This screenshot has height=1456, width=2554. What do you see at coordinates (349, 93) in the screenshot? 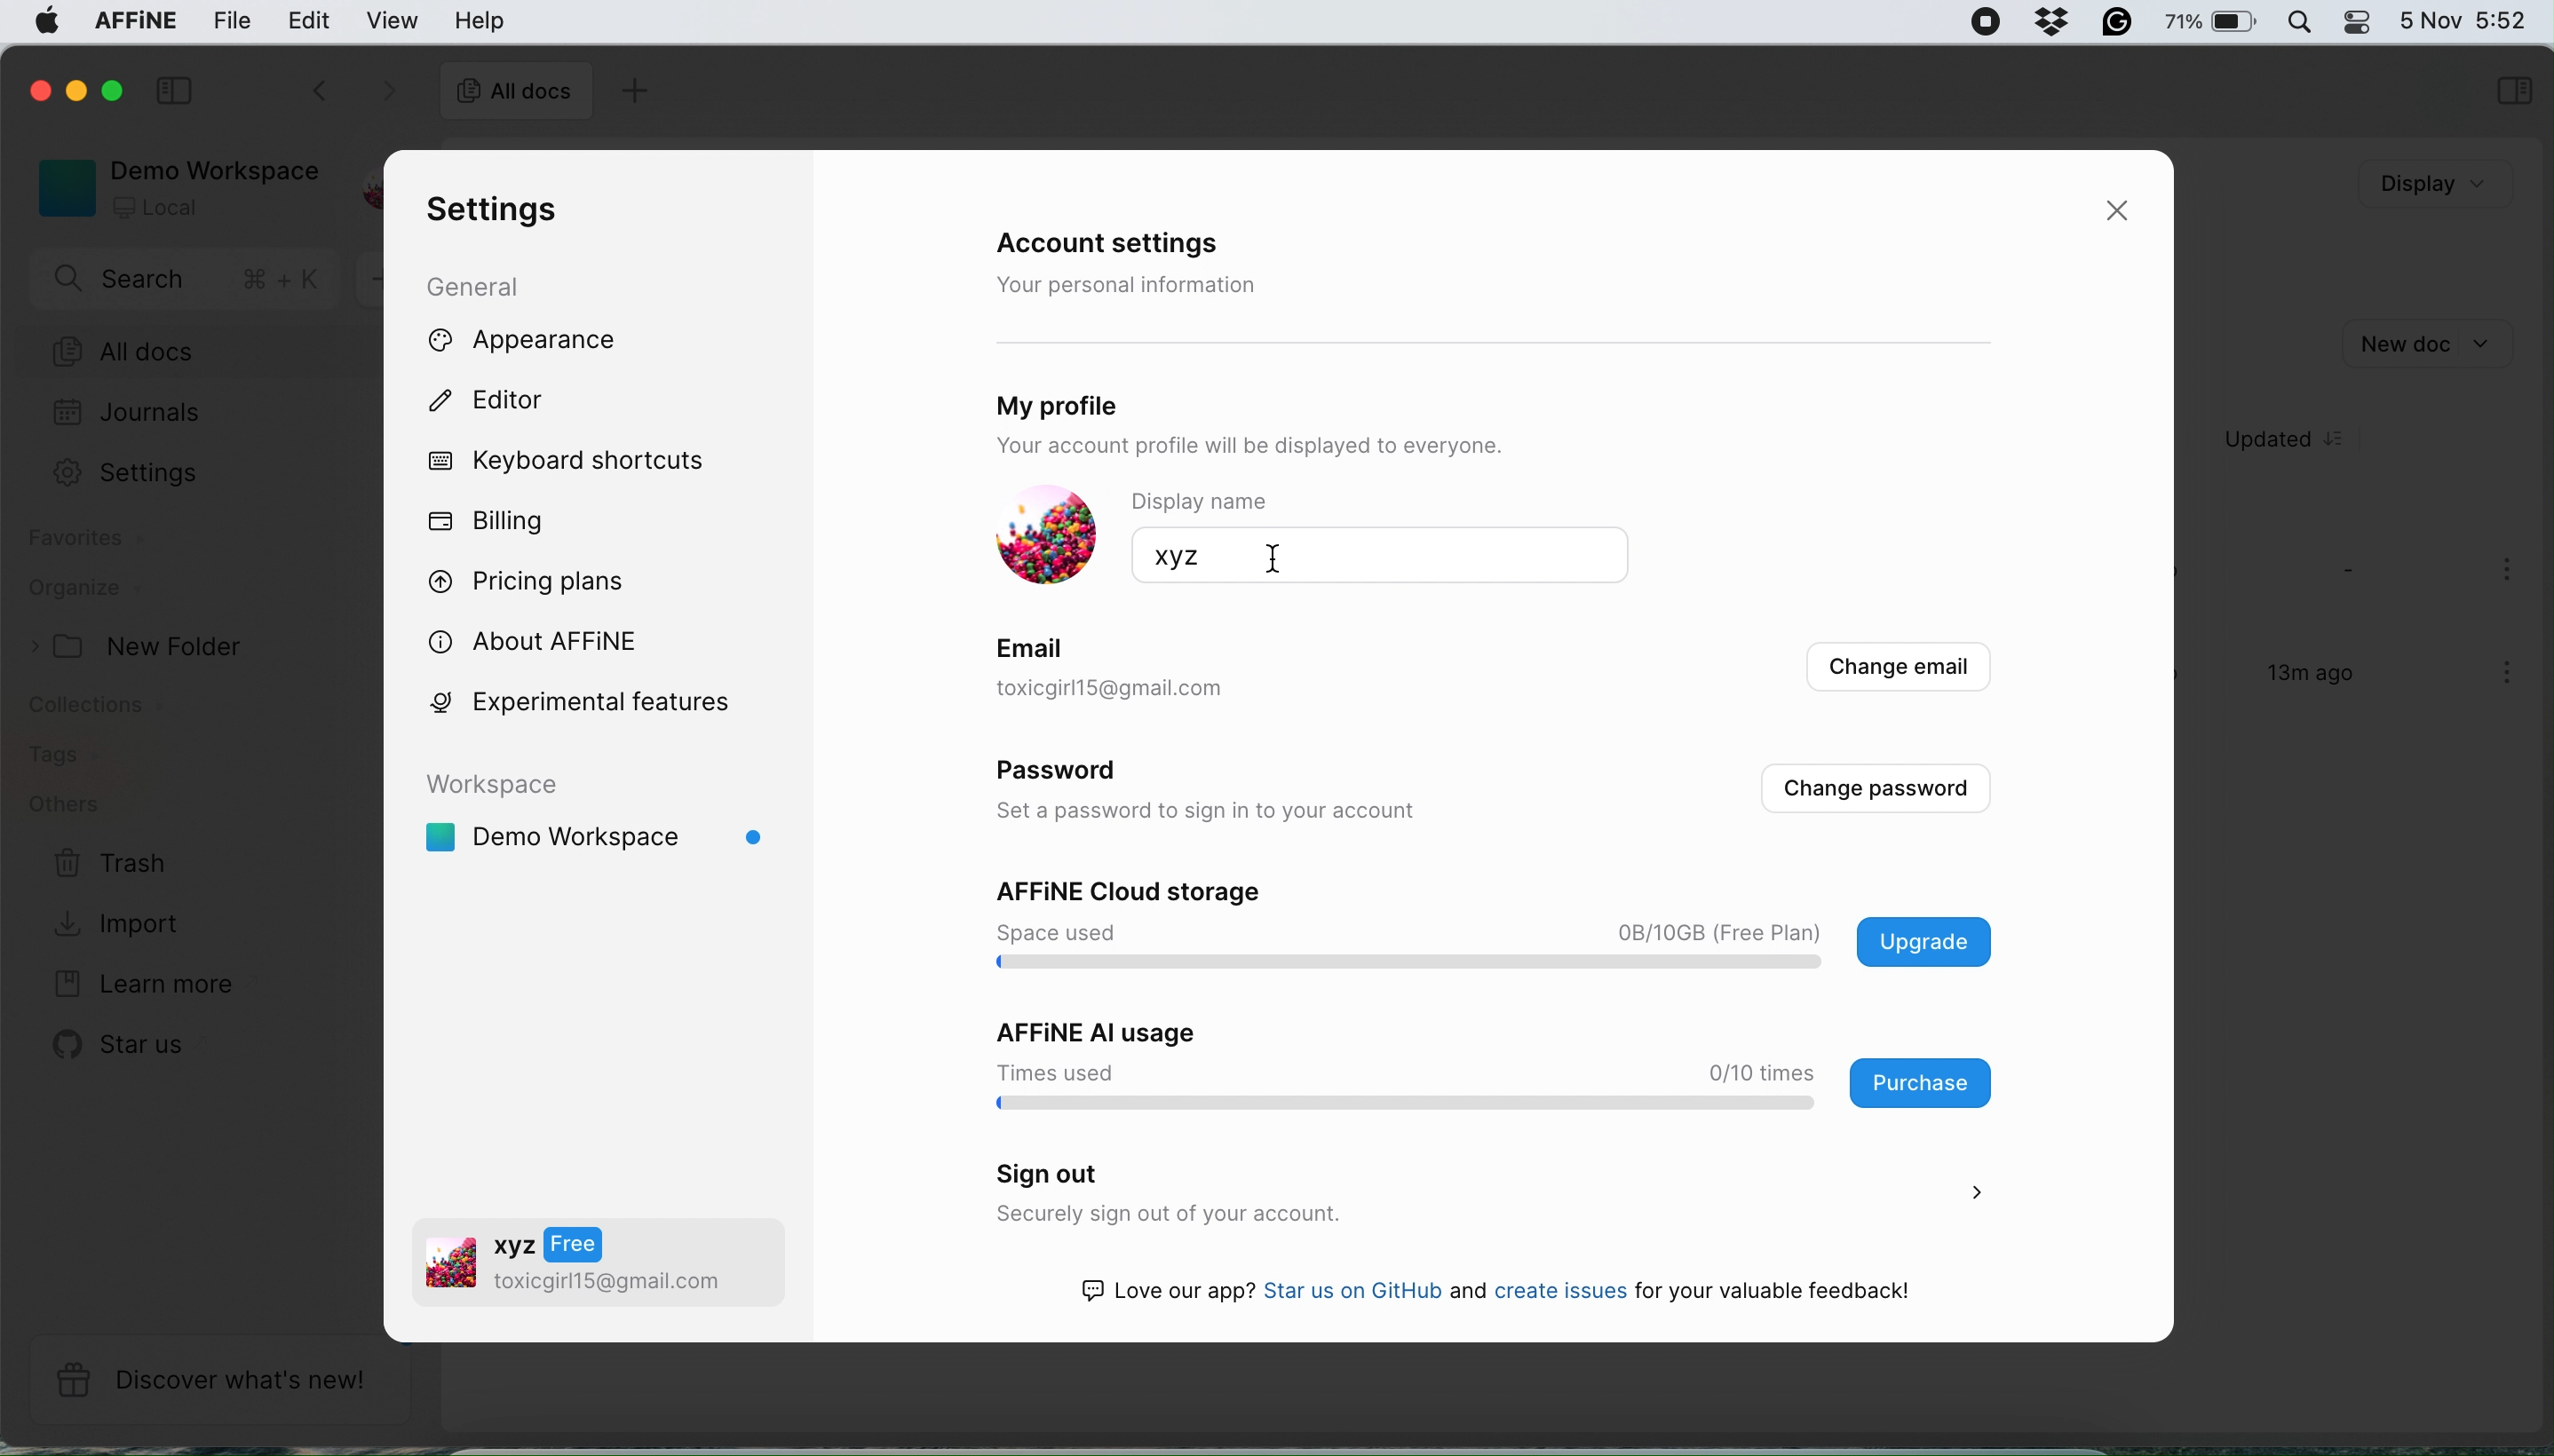
I see `switch between documents` at bounding box center [349, 93].